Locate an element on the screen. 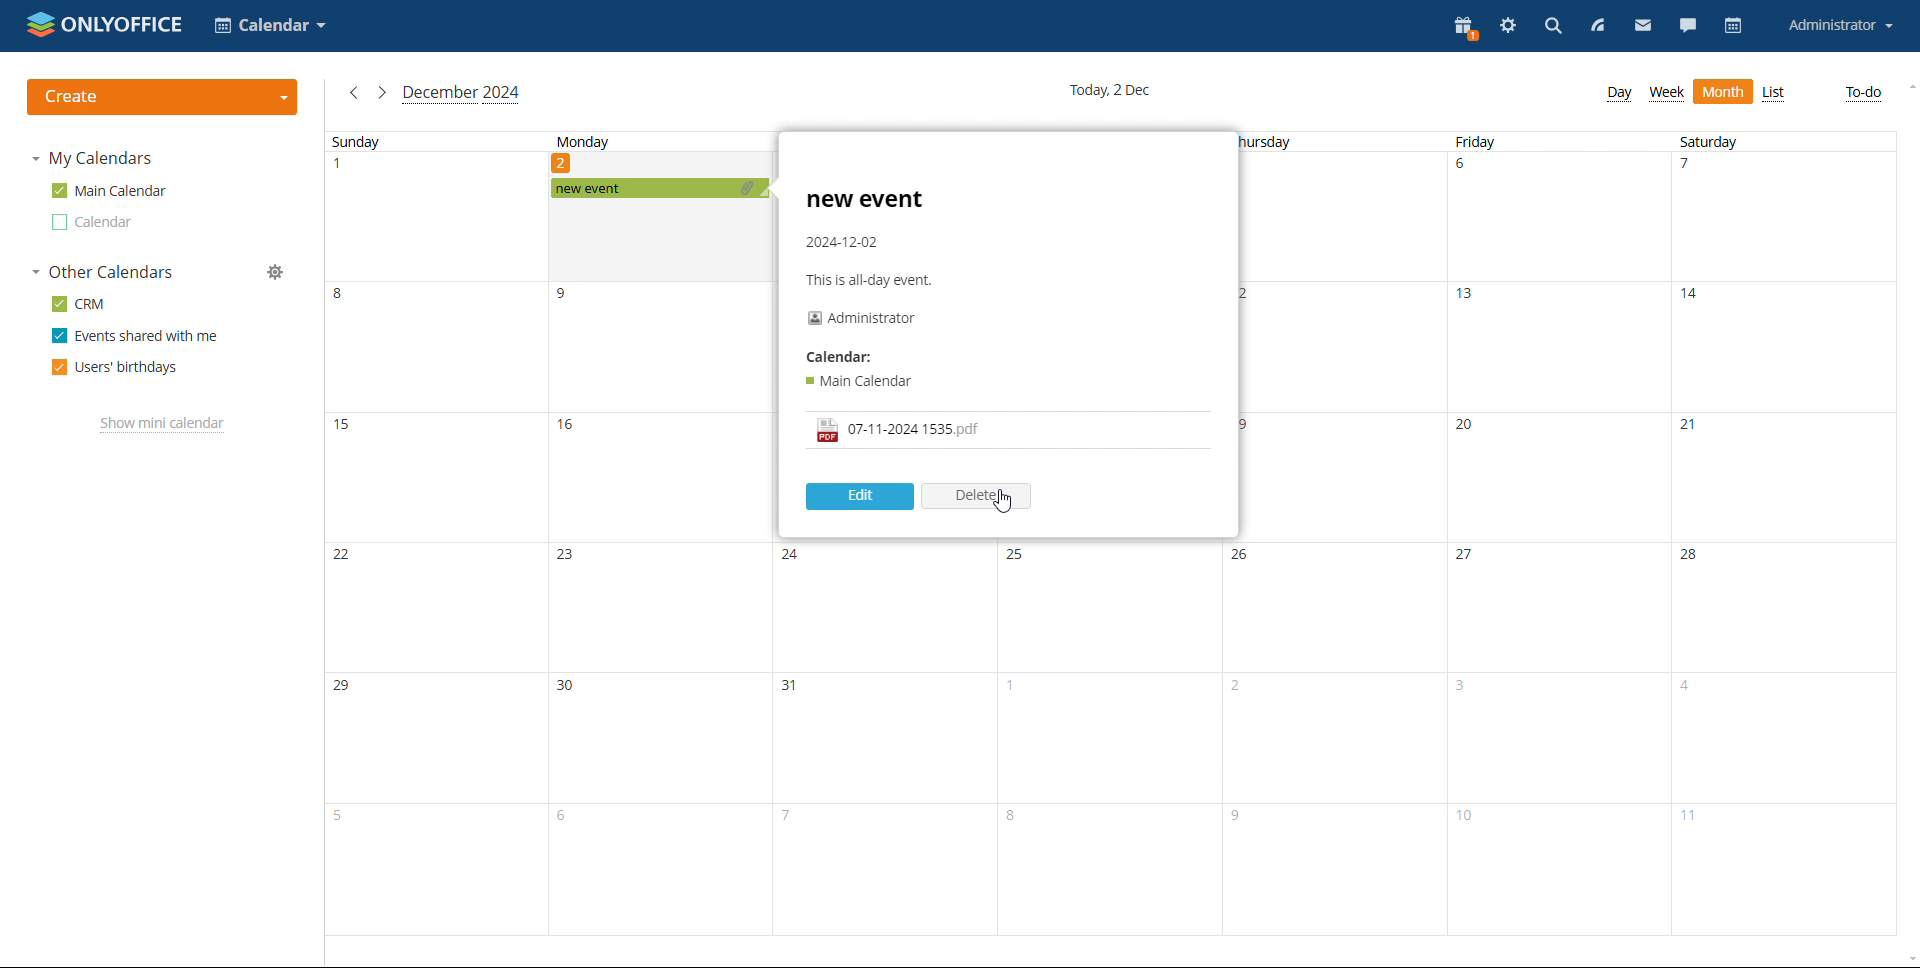 This screenshot has width=1920, height=968. Monday is located at coordinates (584, 141).